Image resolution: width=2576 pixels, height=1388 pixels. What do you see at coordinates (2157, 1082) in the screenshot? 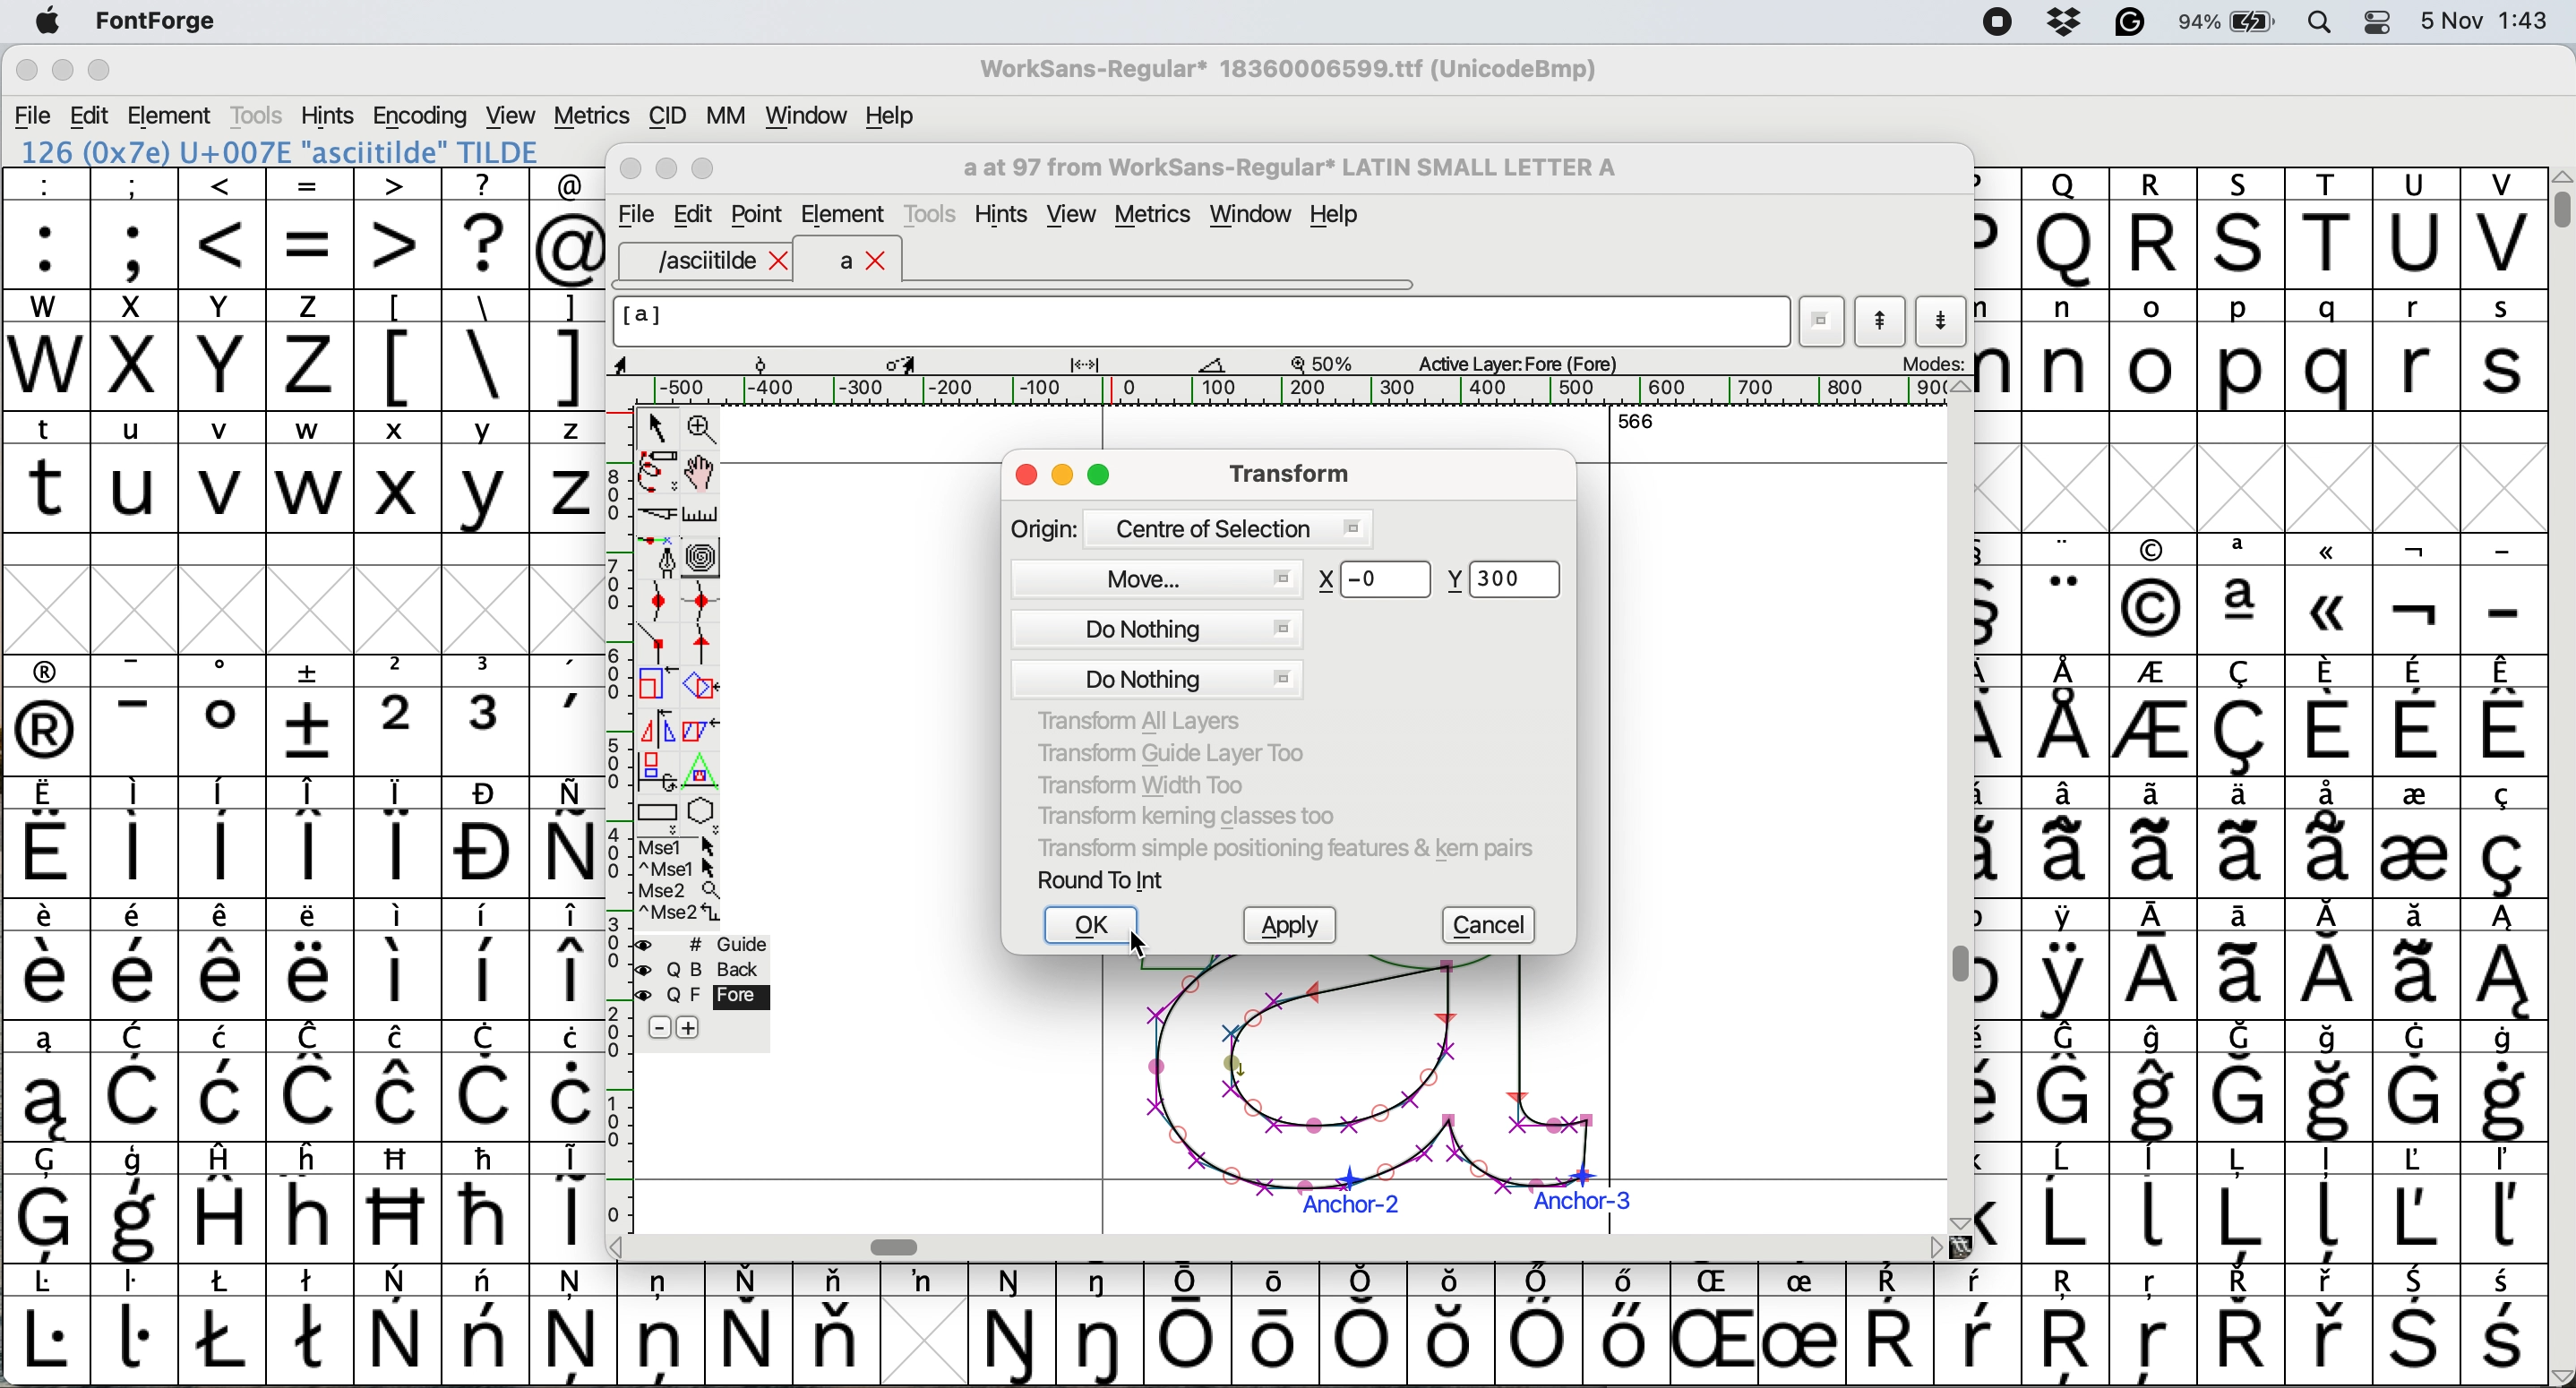
I see `symbol` at bounding box center [2157, 1082].